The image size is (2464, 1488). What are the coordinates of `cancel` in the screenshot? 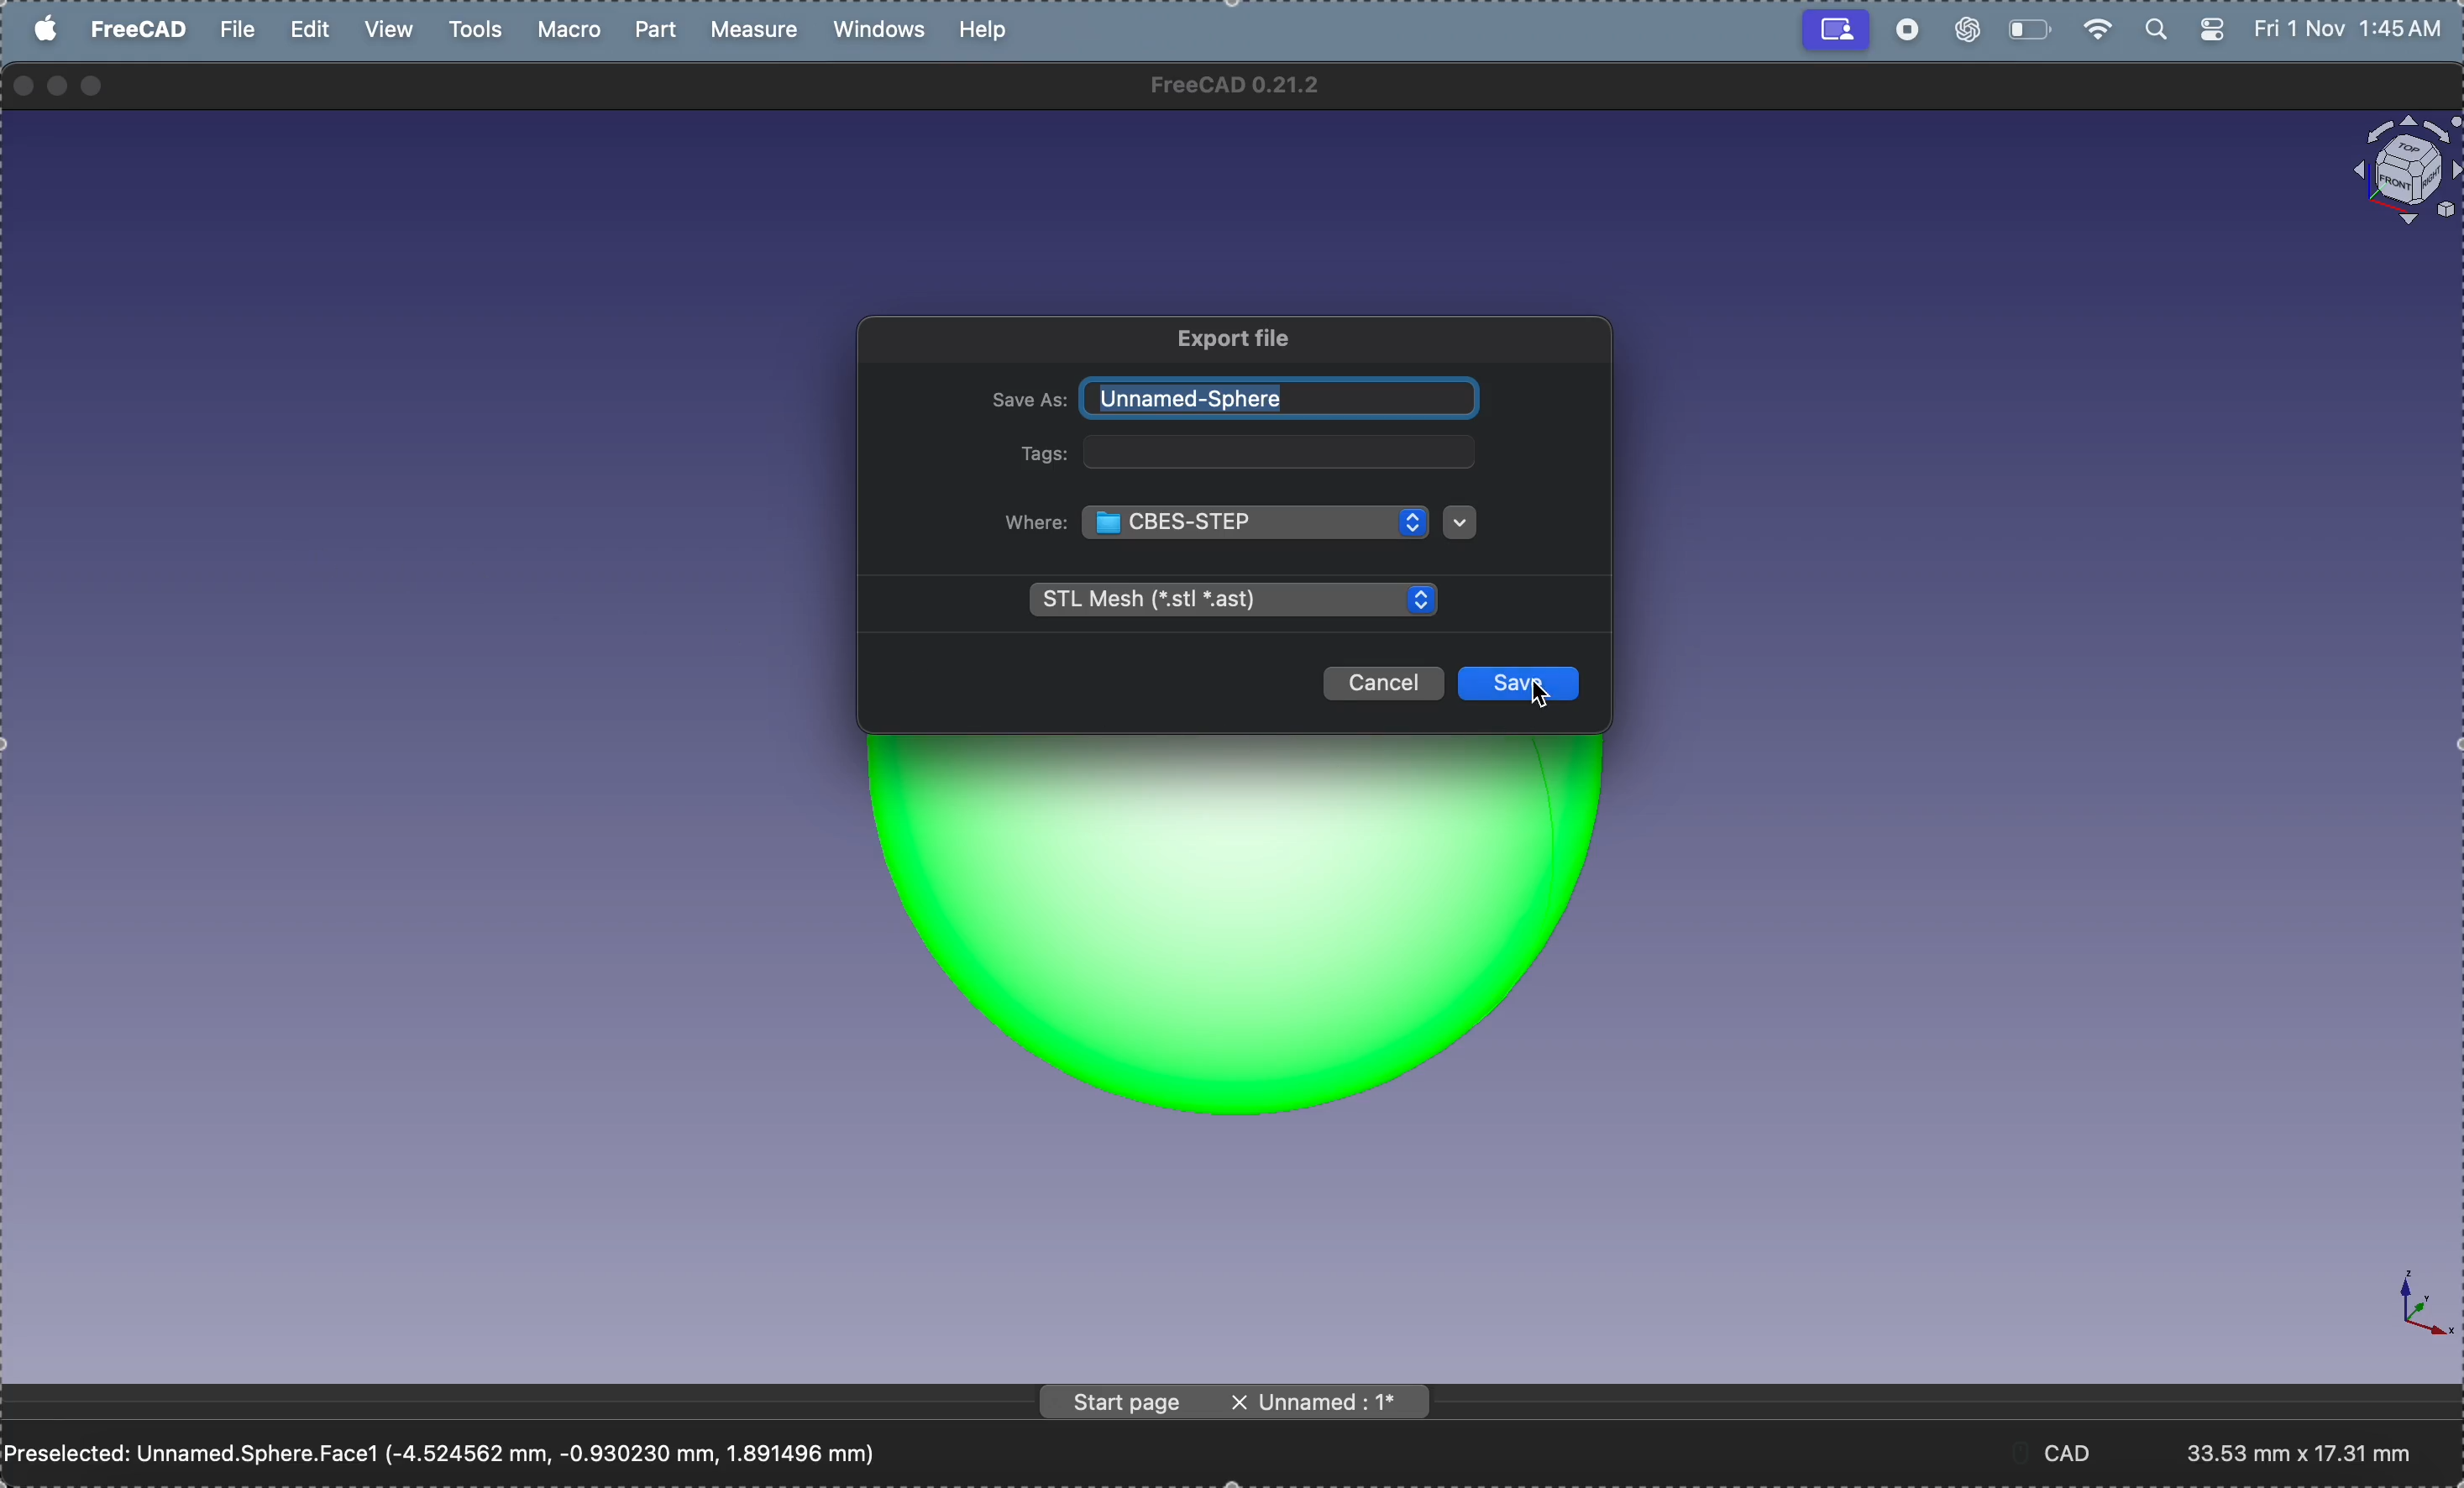 It's located at (1382, 686).